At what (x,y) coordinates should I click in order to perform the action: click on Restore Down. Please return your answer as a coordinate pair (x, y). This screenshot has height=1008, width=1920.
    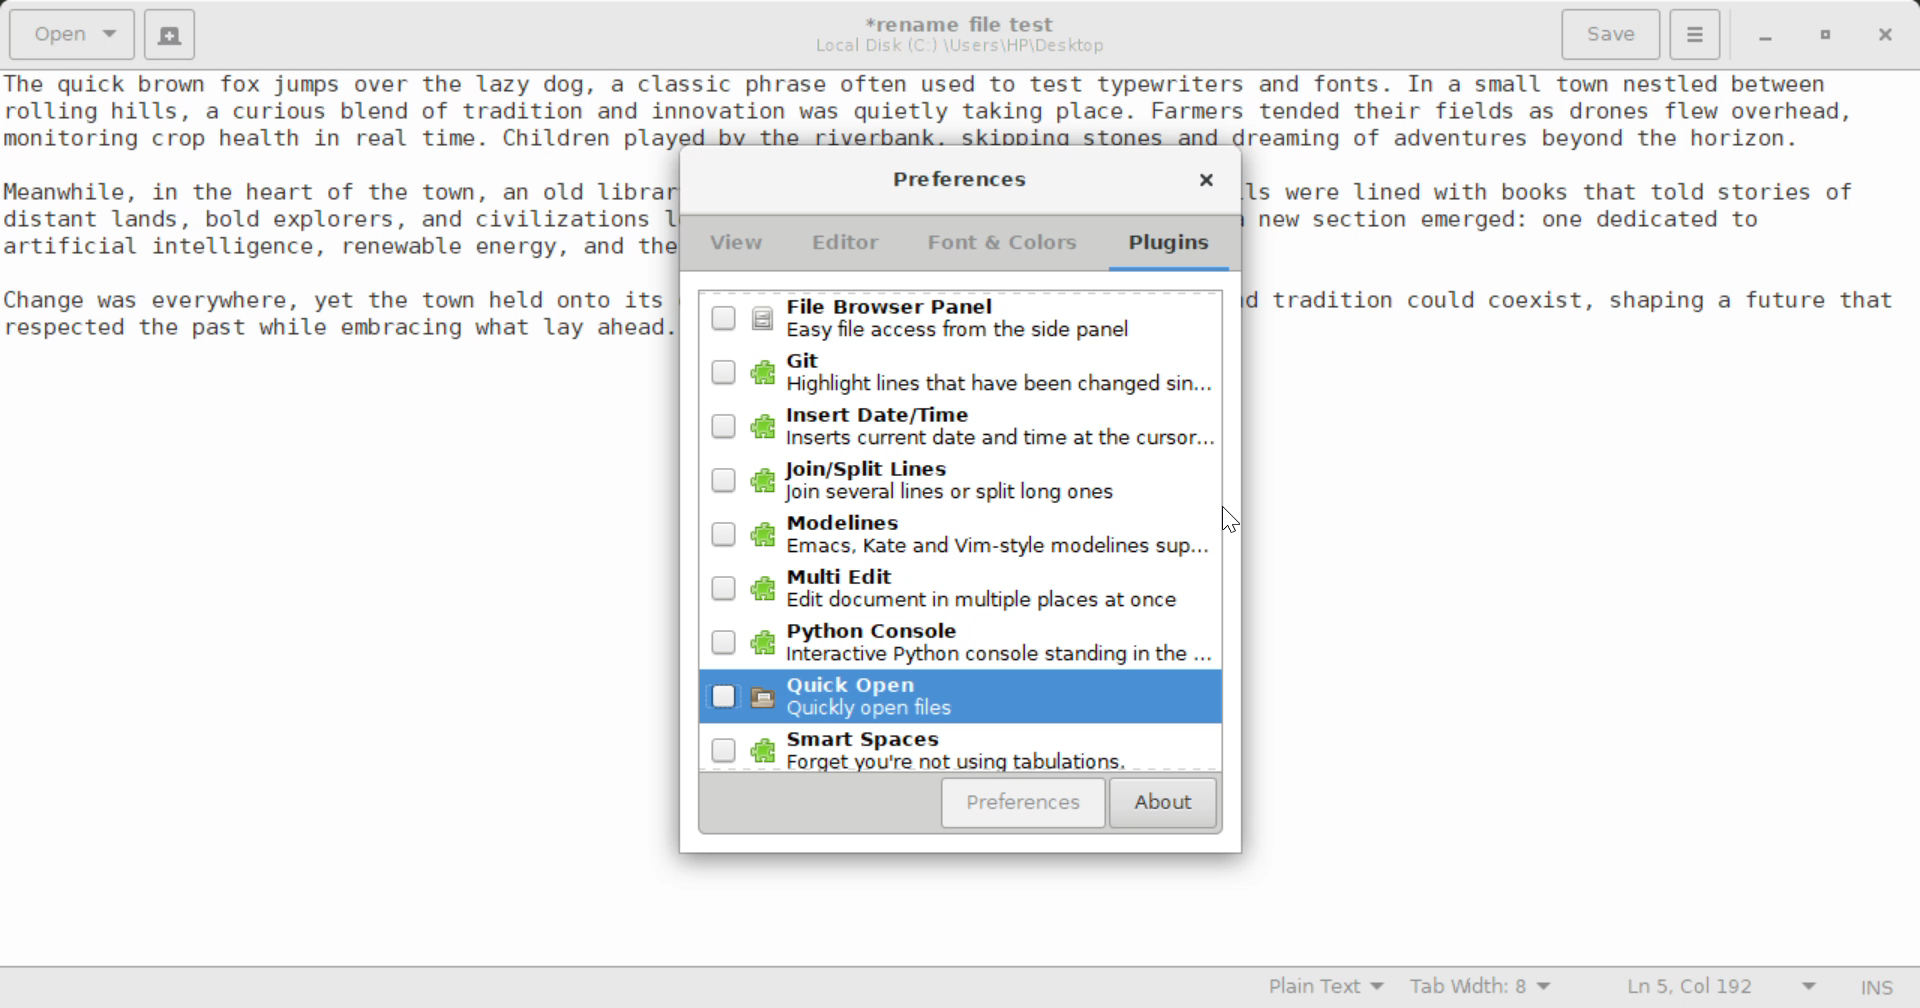
    Looking at the image, I should click on (1763, 35).